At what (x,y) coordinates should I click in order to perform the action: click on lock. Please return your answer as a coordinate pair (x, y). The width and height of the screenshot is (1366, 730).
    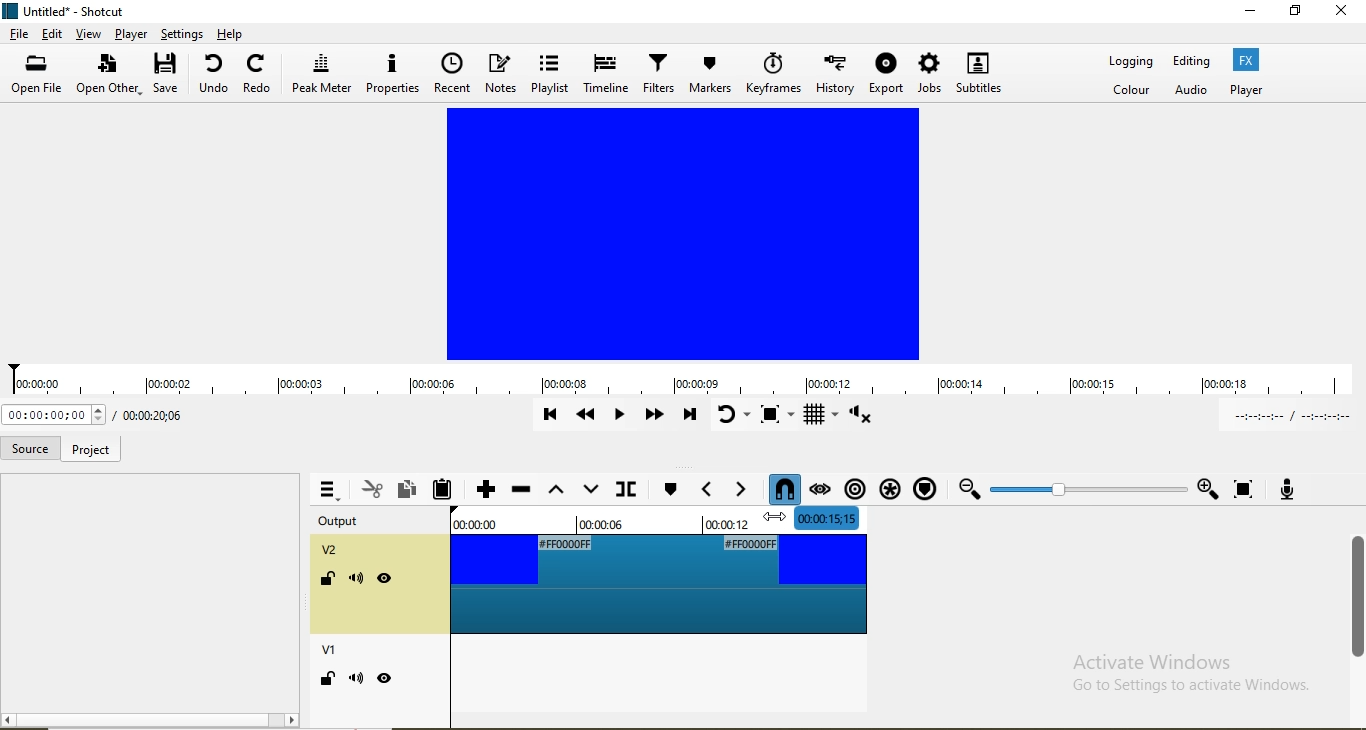
    Looking at the image, I should click on (325, 682).